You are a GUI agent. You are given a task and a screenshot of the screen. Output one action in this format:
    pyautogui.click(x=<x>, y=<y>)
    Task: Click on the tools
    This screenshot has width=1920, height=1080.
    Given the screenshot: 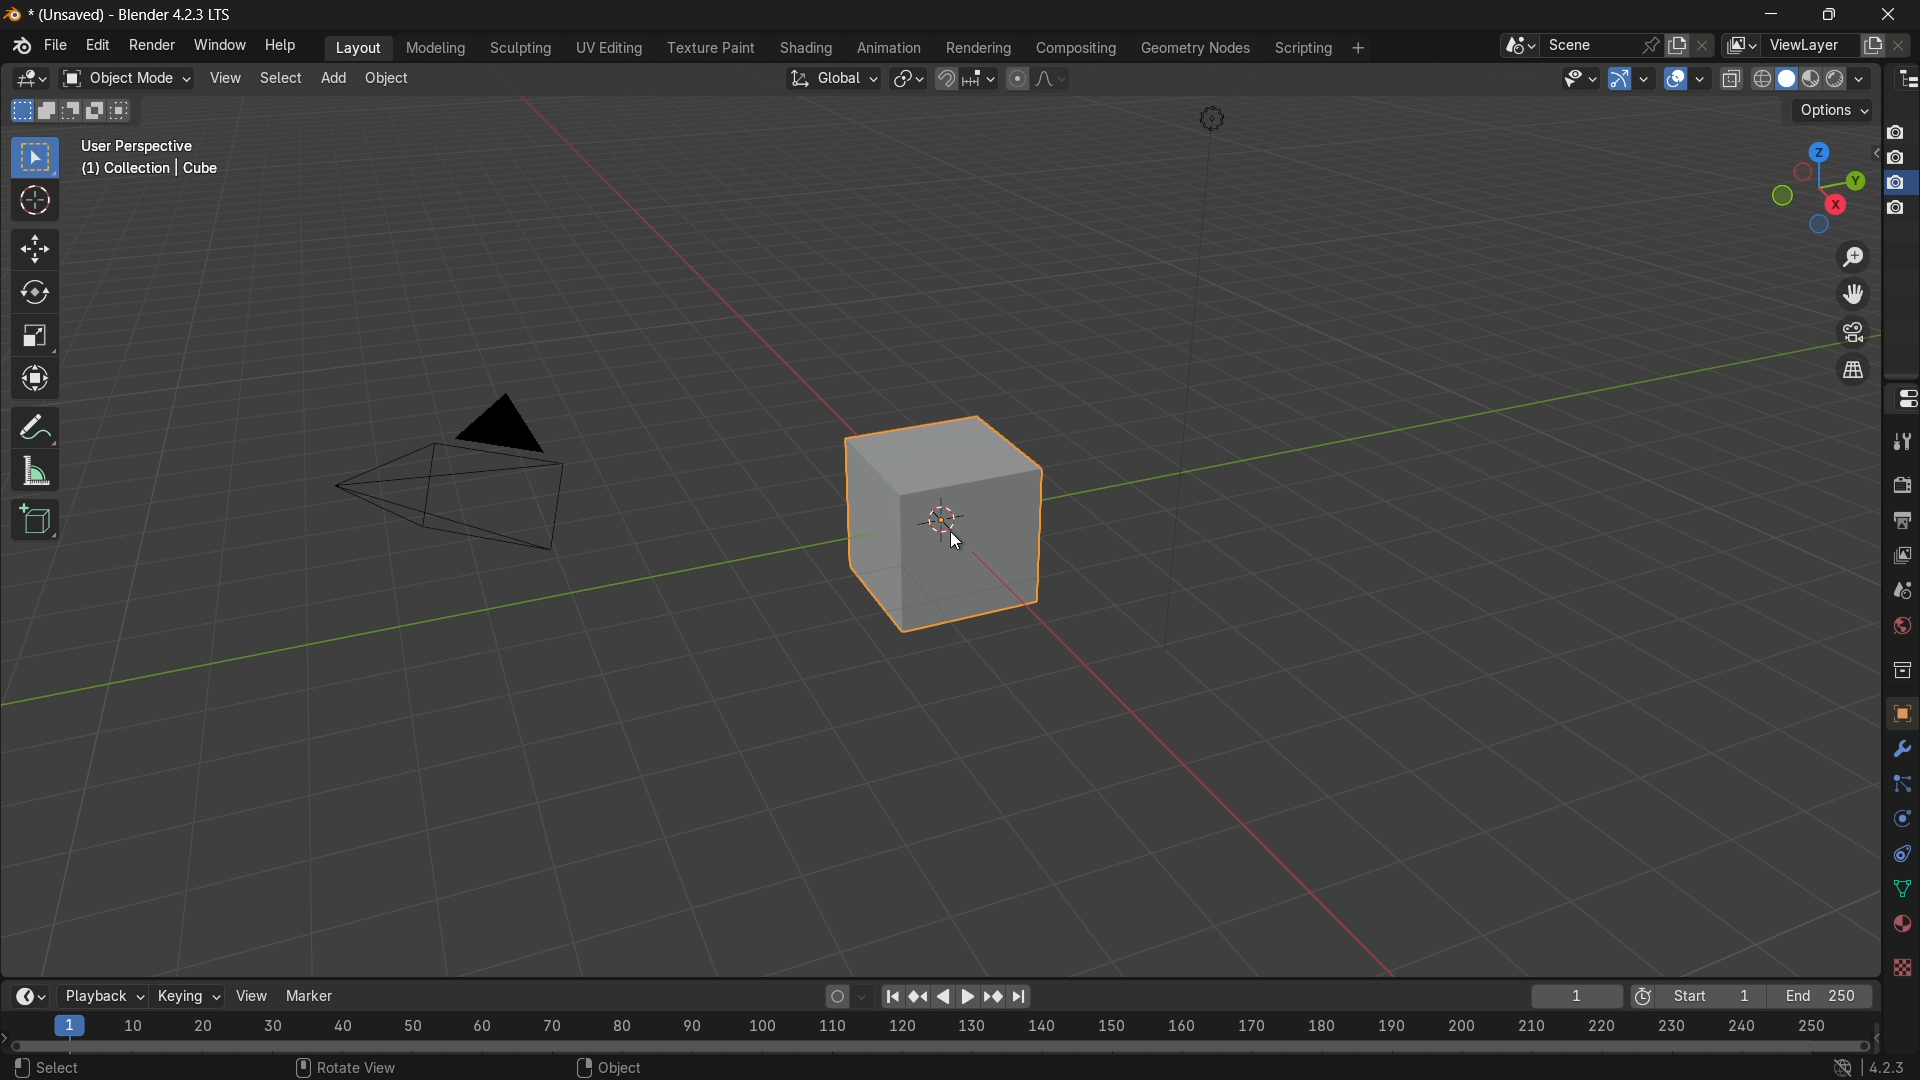 What is the action you would take?
    pyautogui.click(x=1901, y=442)
    